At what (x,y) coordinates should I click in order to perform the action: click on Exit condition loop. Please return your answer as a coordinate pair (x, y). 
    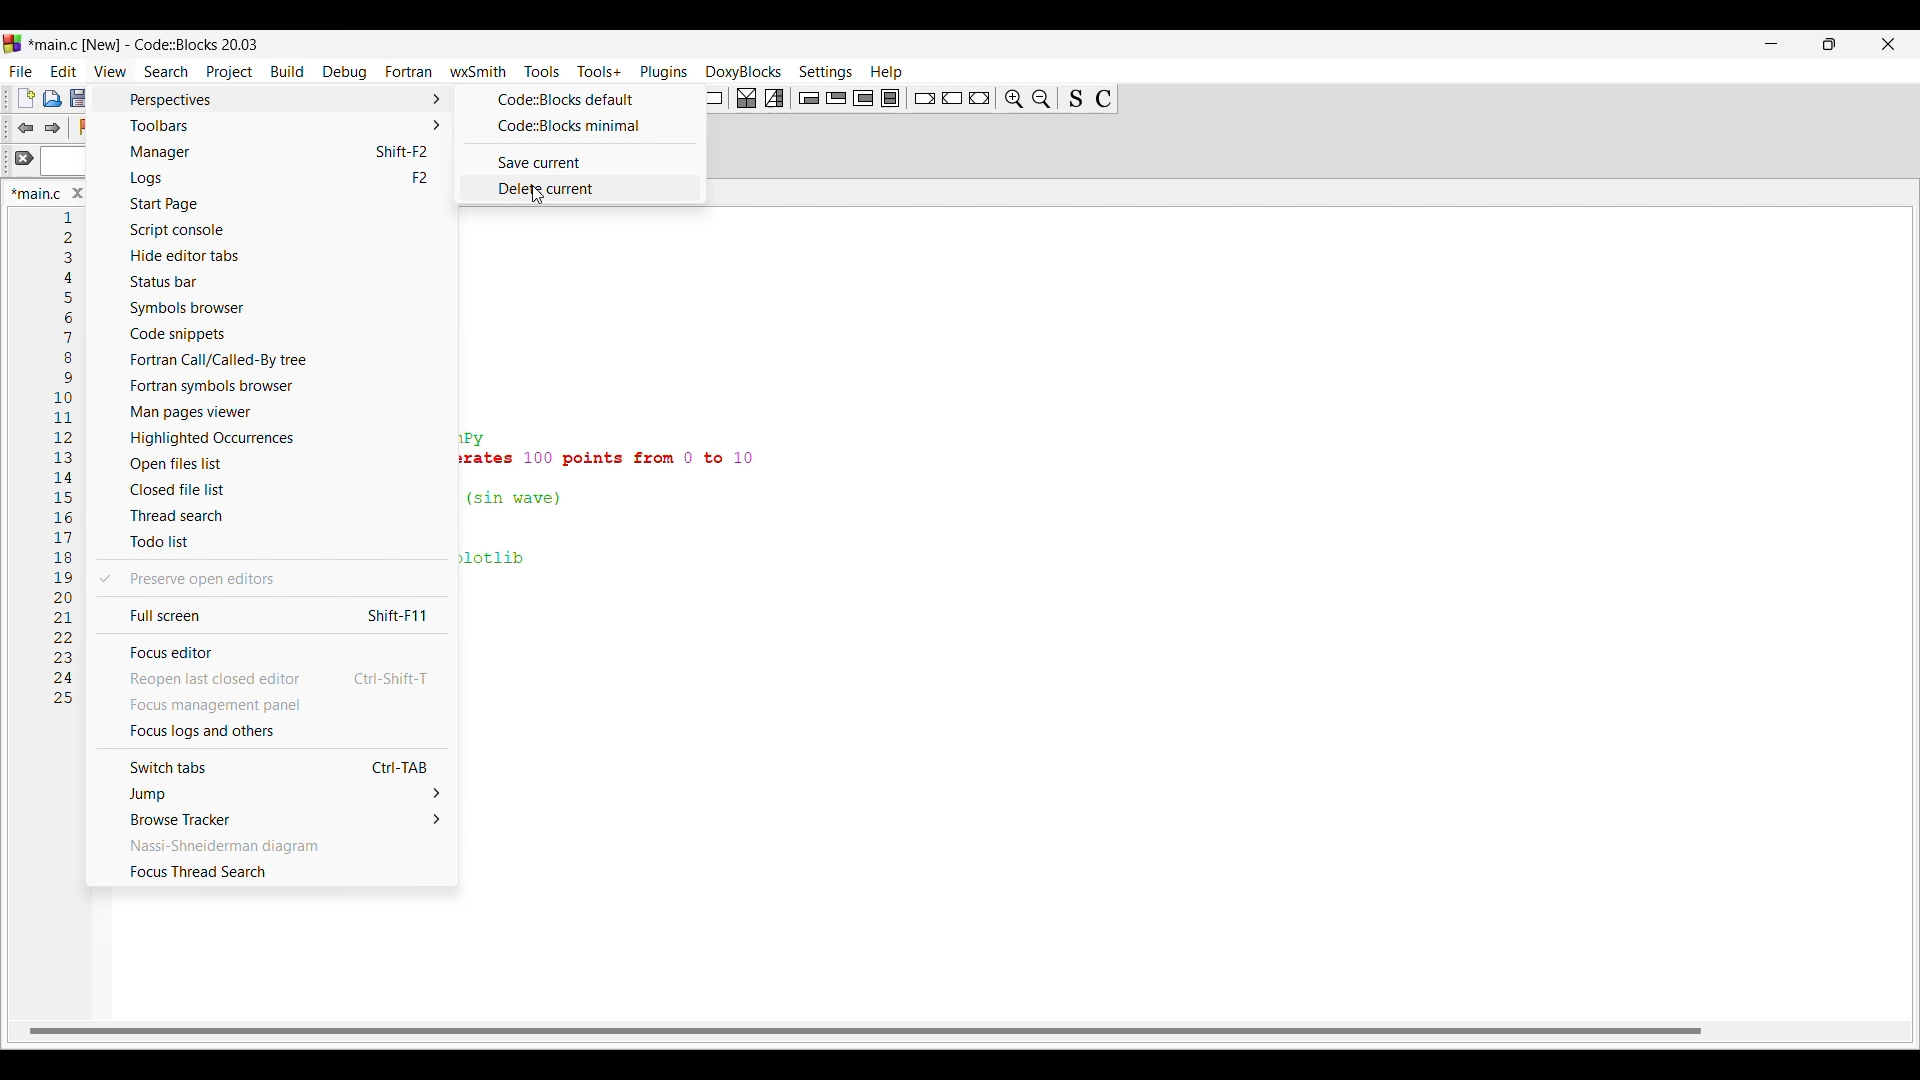
    Looking at the image, I should click on (837, 98).